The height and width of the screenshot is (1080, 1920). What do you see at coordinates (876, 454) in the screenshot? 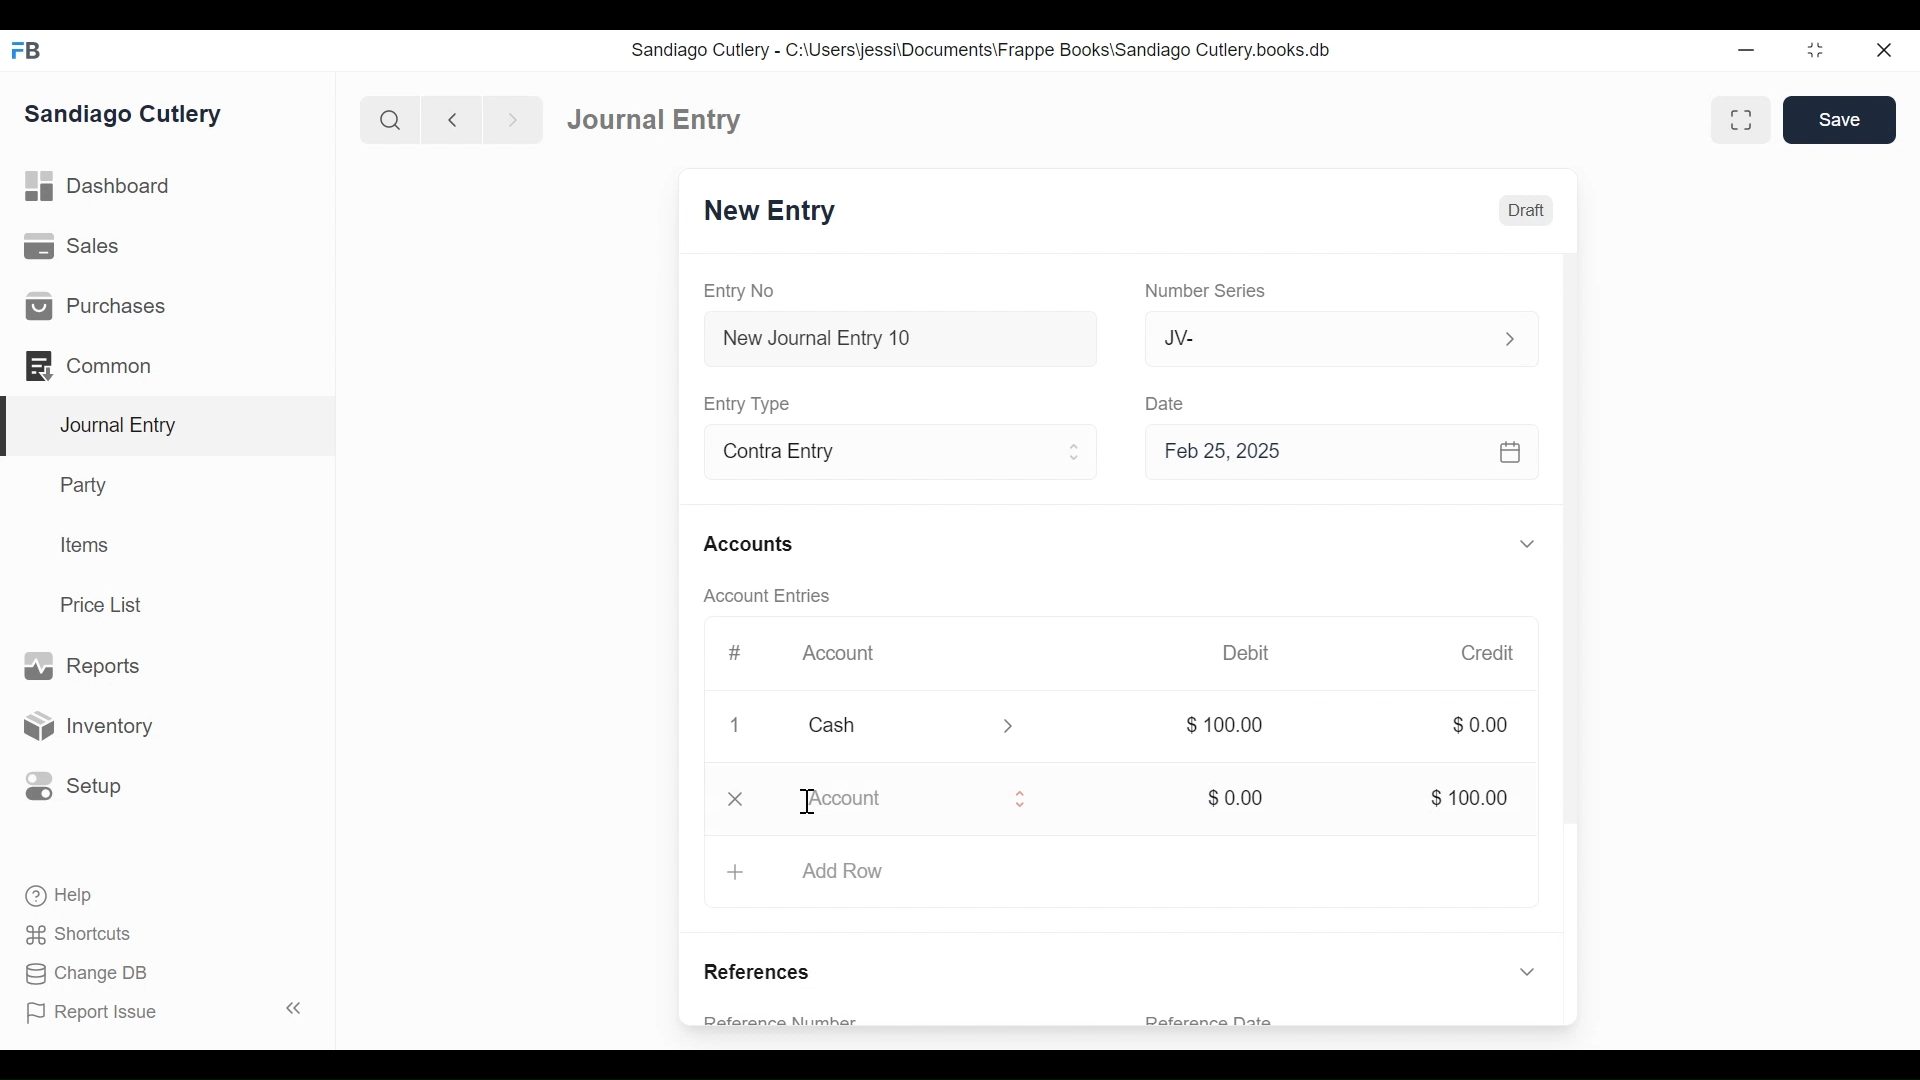
I see `Contra Entry` at bounding box center [876, 454].